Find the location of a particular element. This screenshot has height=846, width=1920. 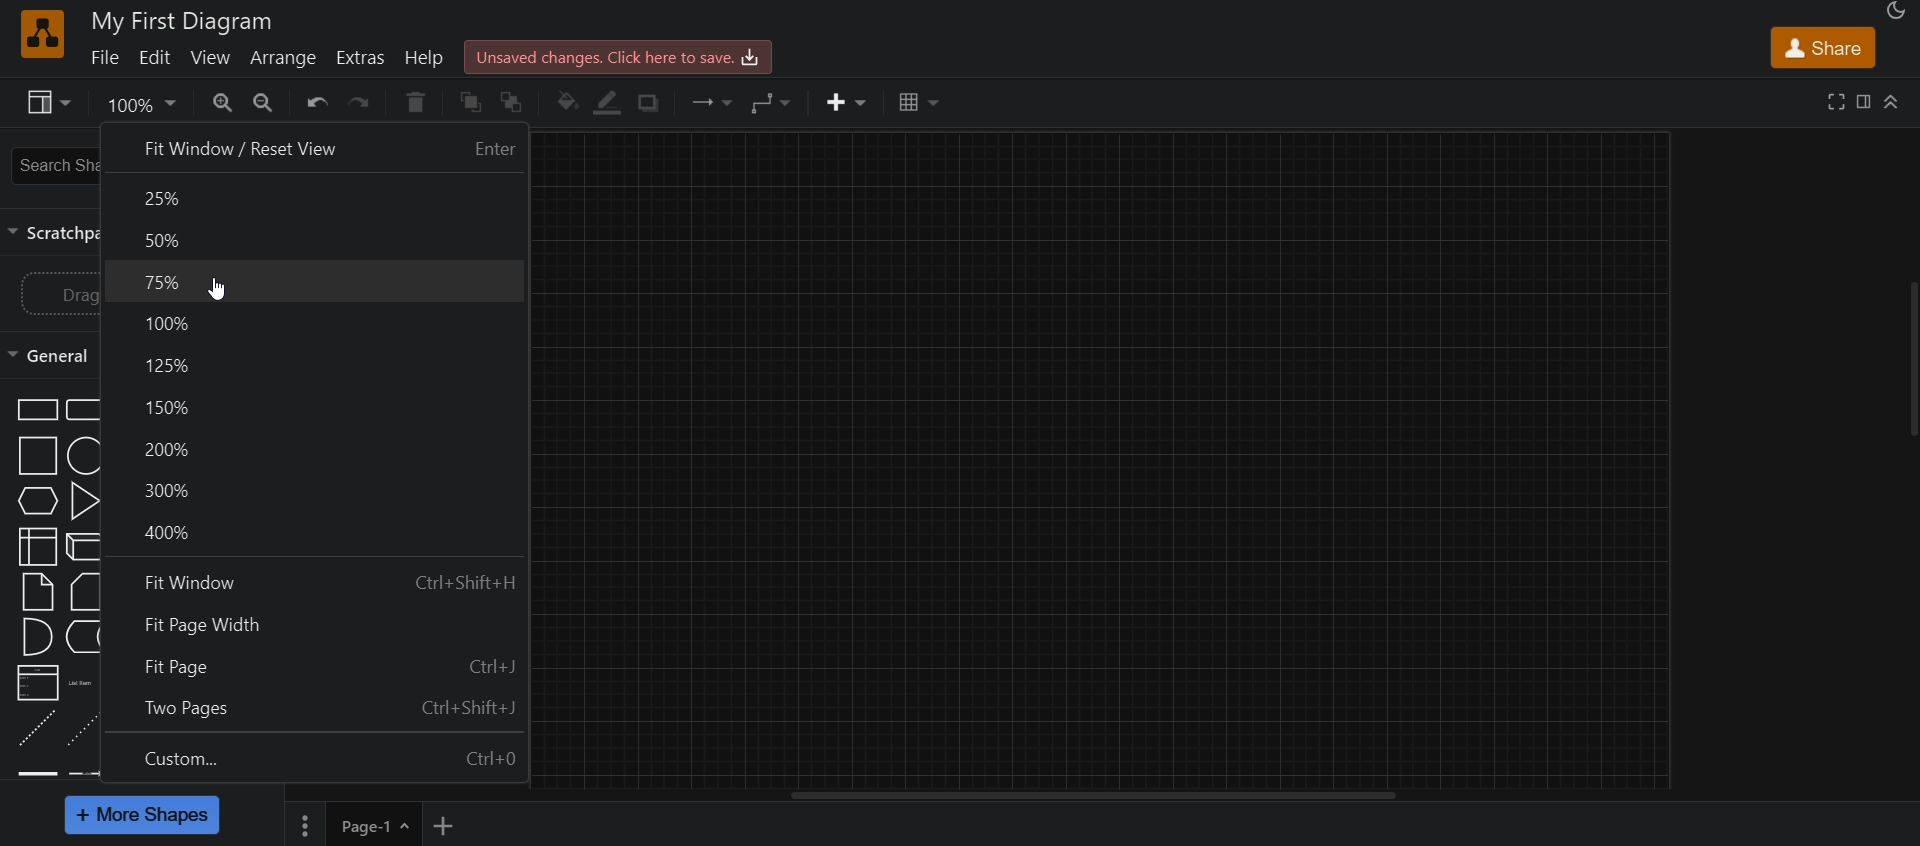

to back is located at coordinates (515, 103).